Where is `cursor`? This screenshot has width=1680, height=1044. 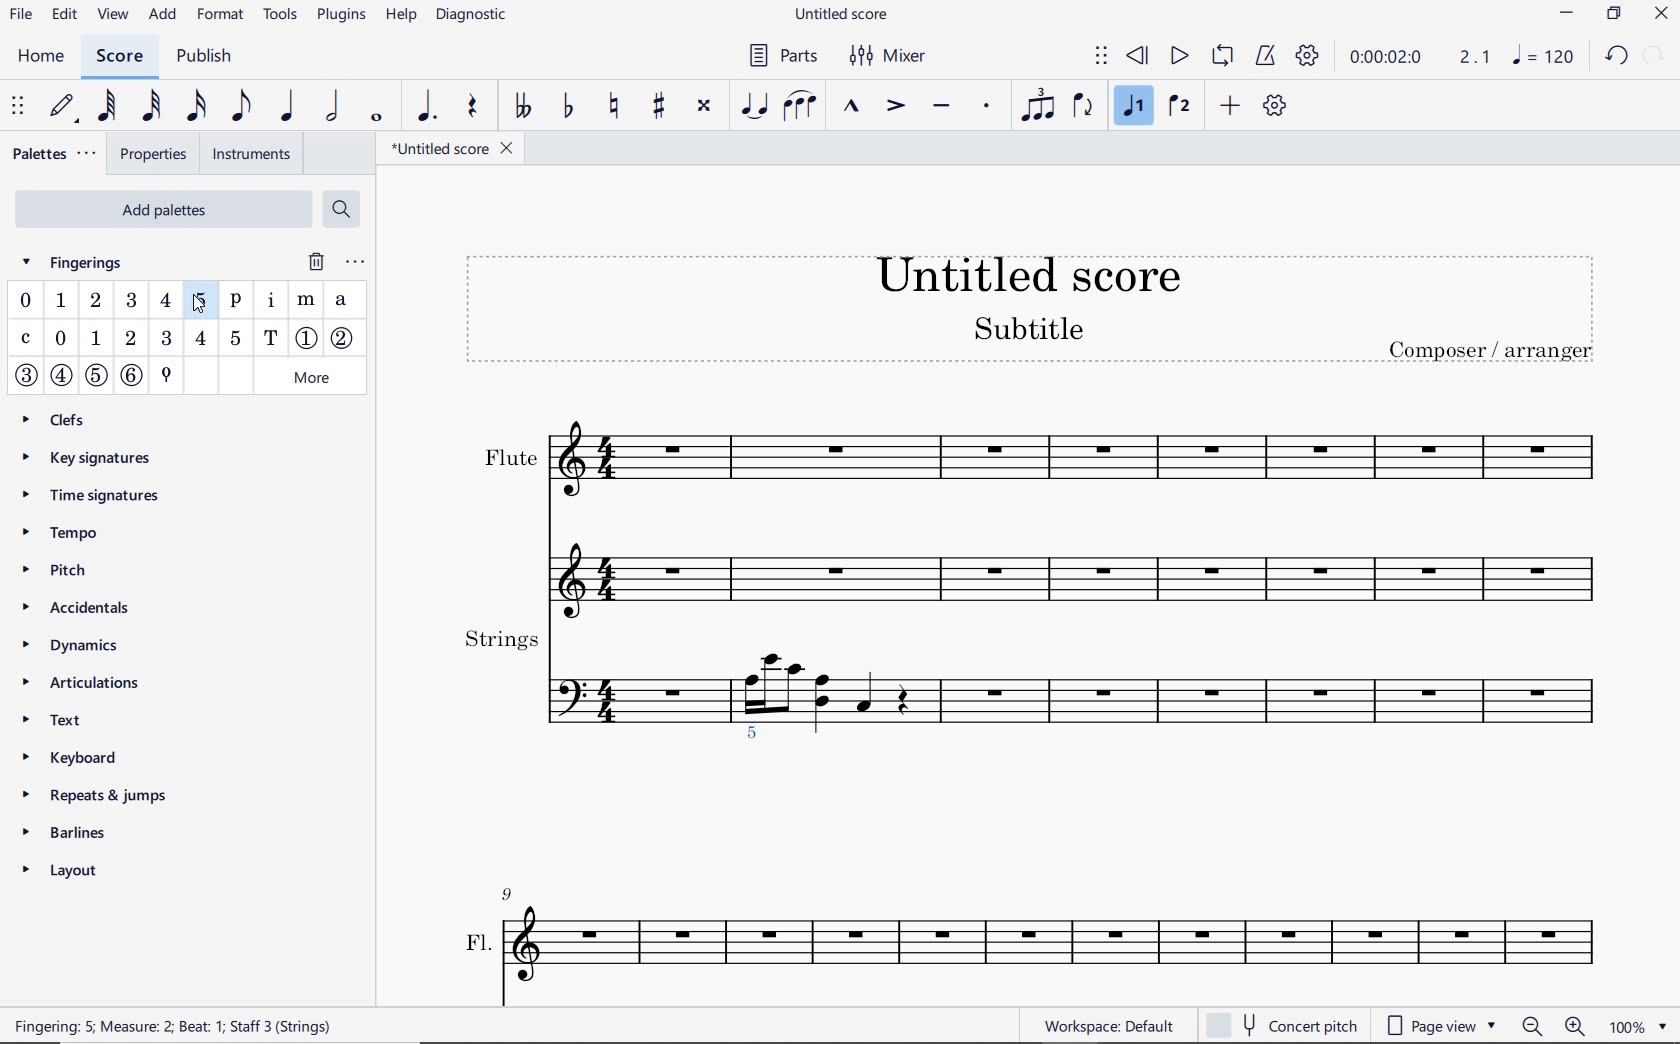
cursor is located at coordinates (201, 299).